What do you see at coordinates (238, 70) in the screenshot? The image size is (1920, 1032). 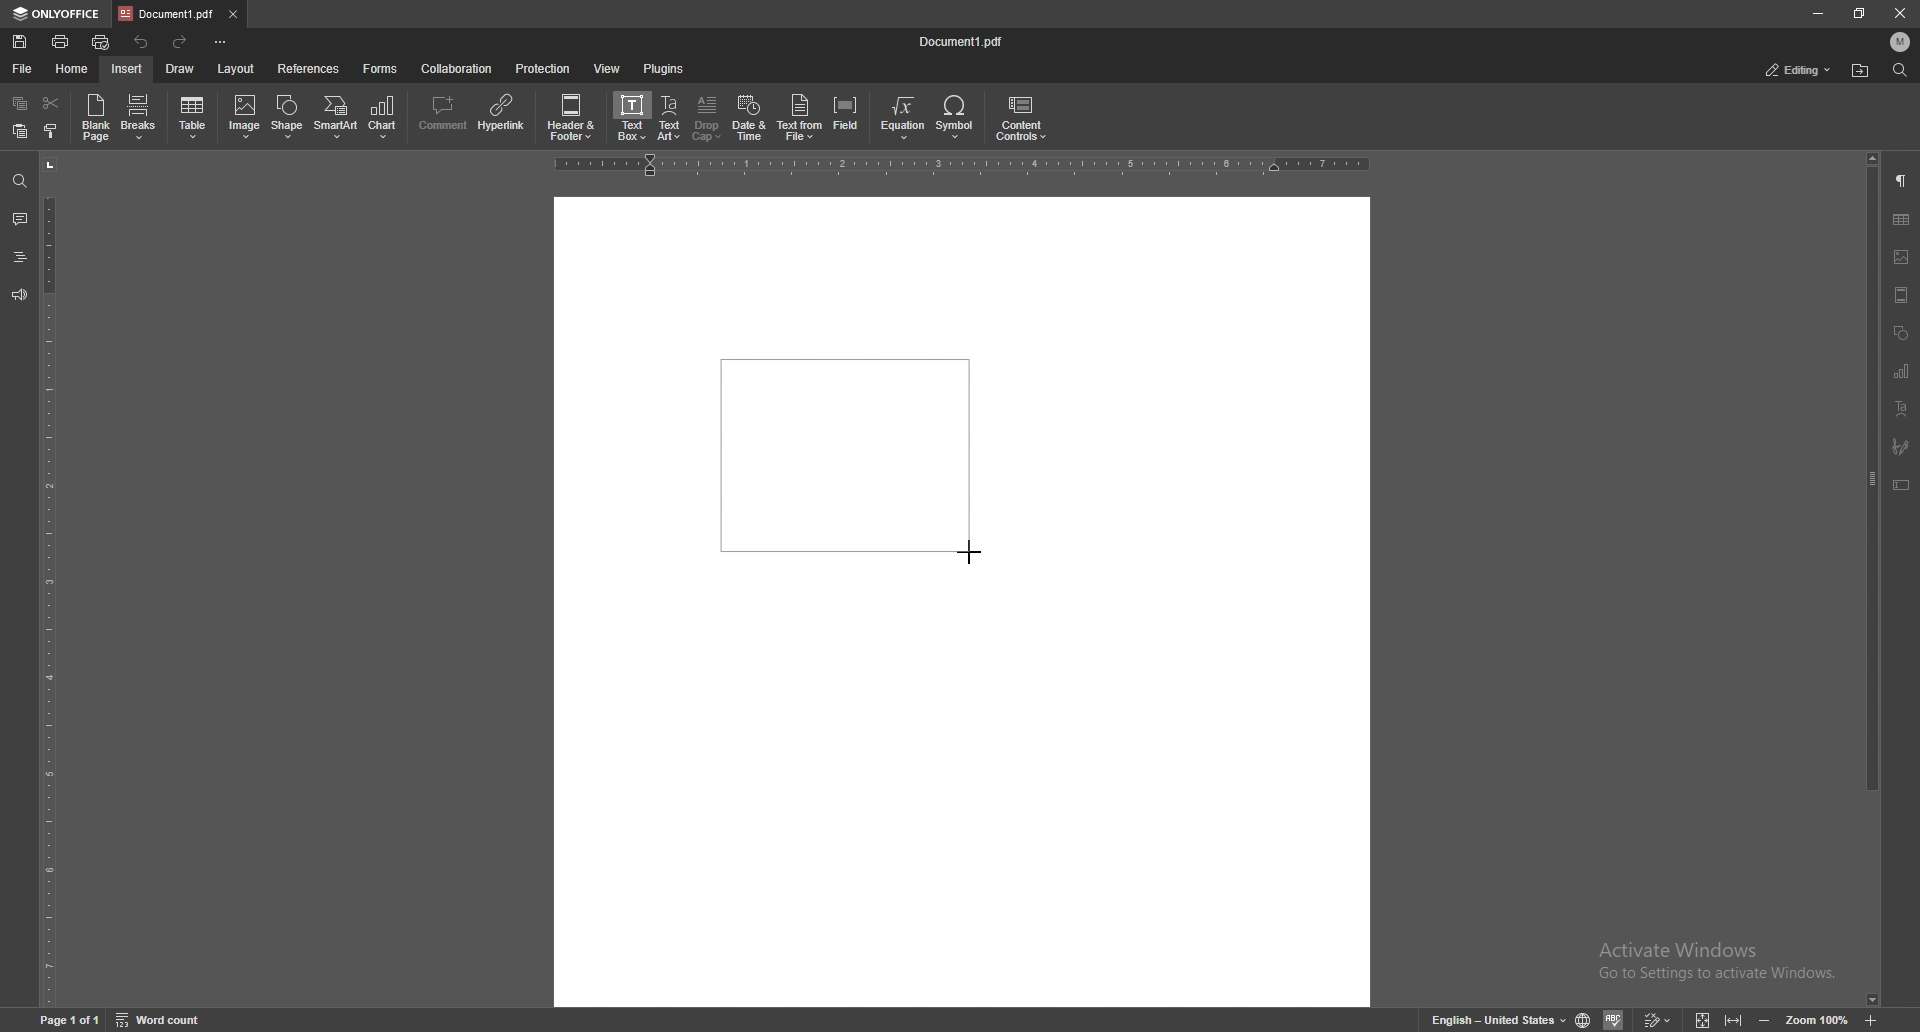 I see `layout` at bounding box center [238, 70].